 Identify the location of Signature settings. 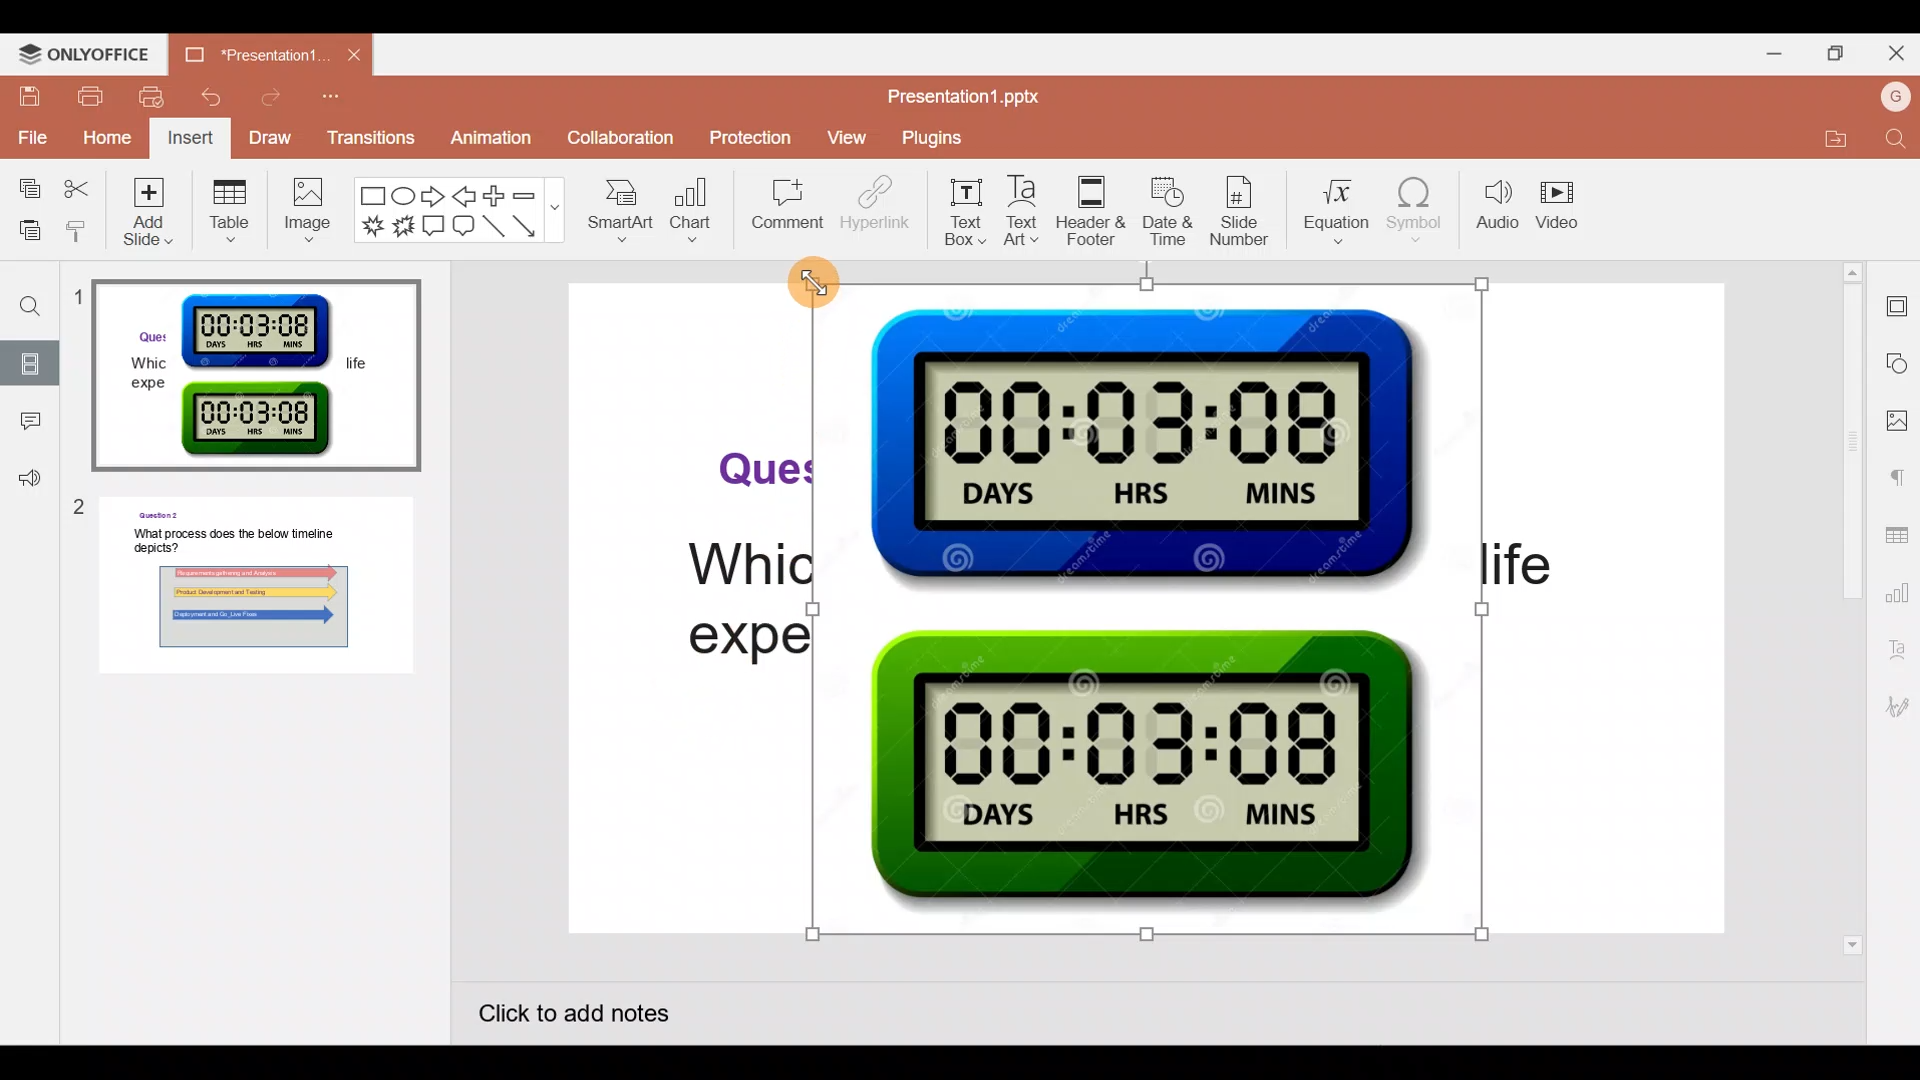
(1898, 707).